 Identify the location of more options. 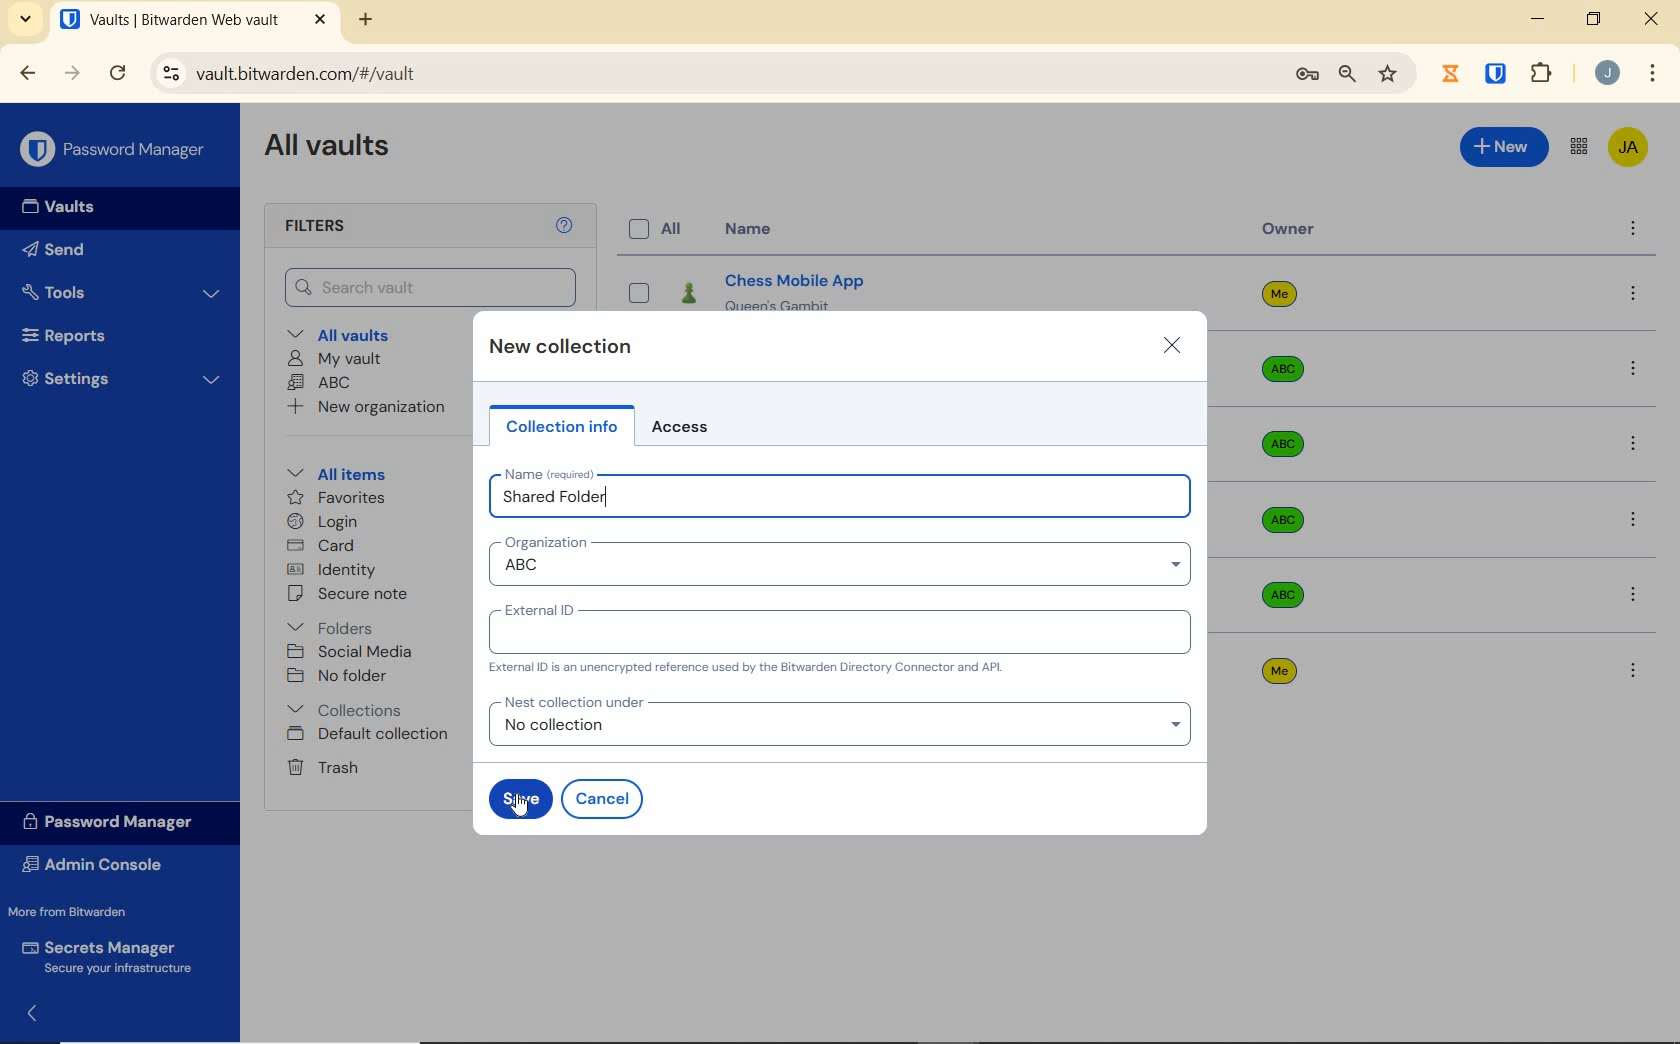
(1633, 597).